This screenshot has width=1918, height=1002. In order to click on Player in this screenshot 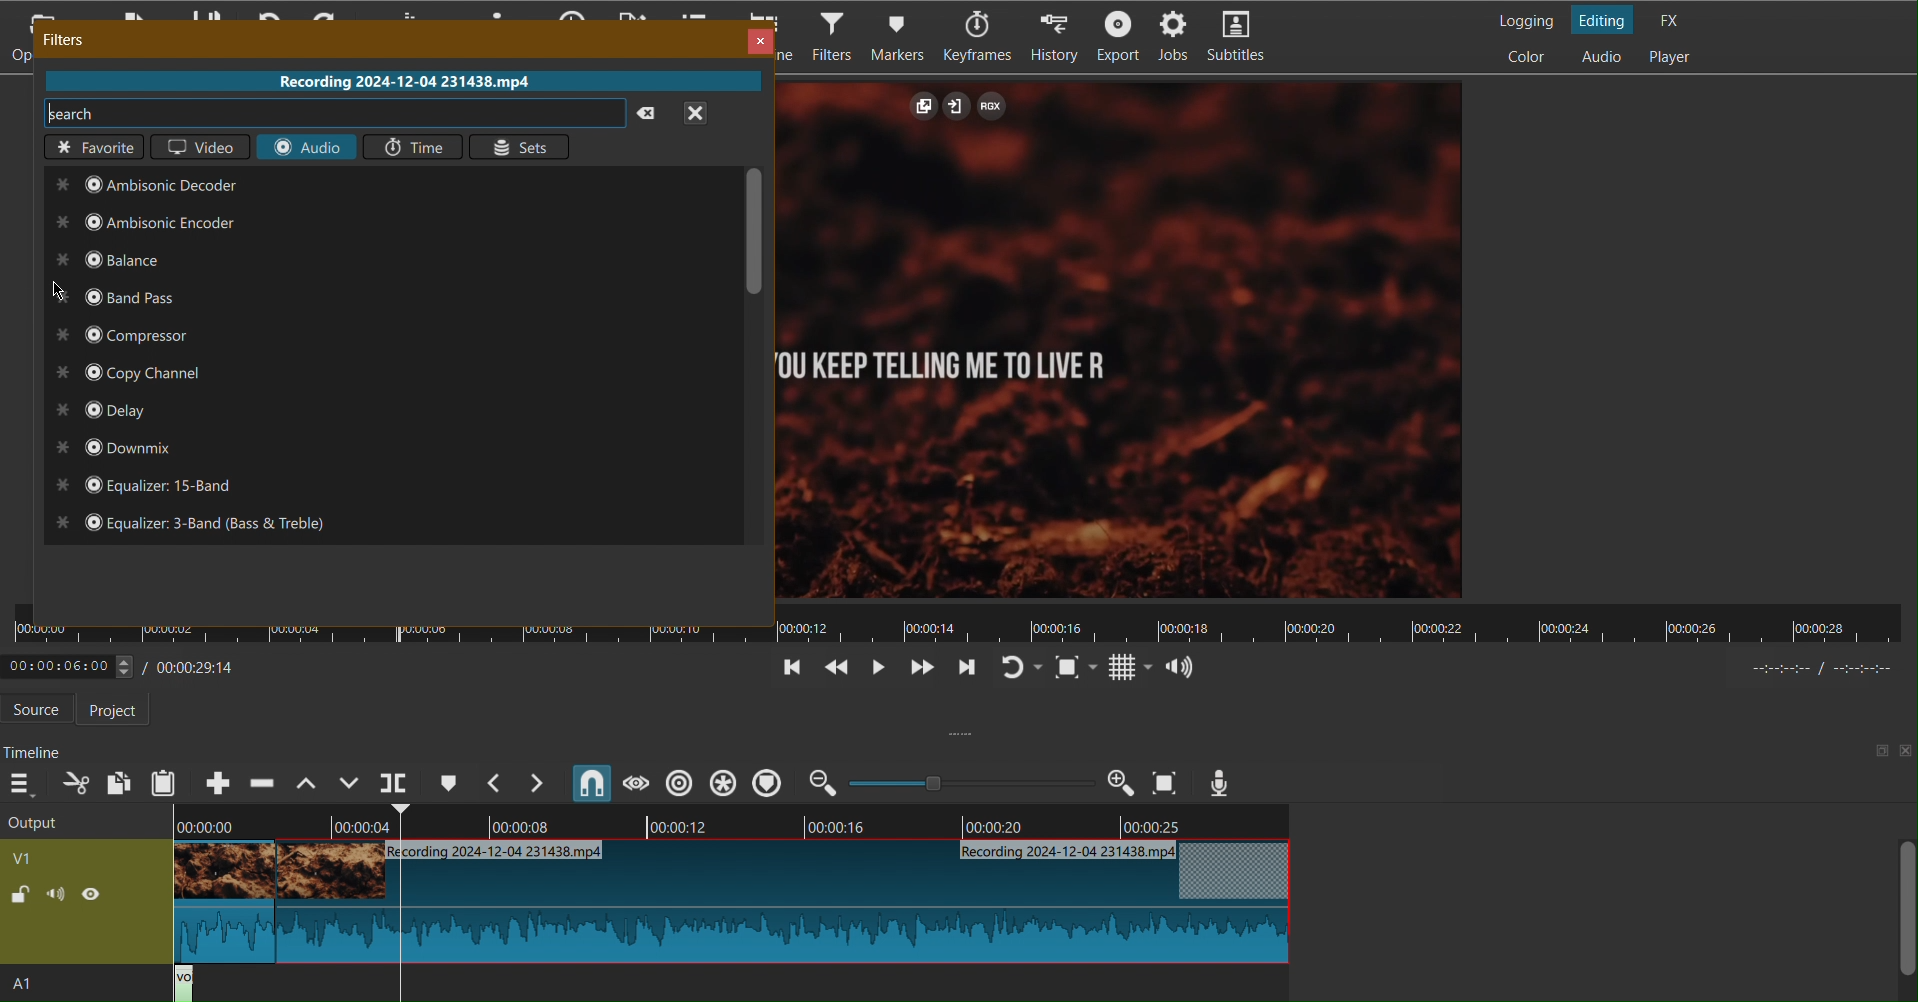, I will do `click(1673, 58)`.